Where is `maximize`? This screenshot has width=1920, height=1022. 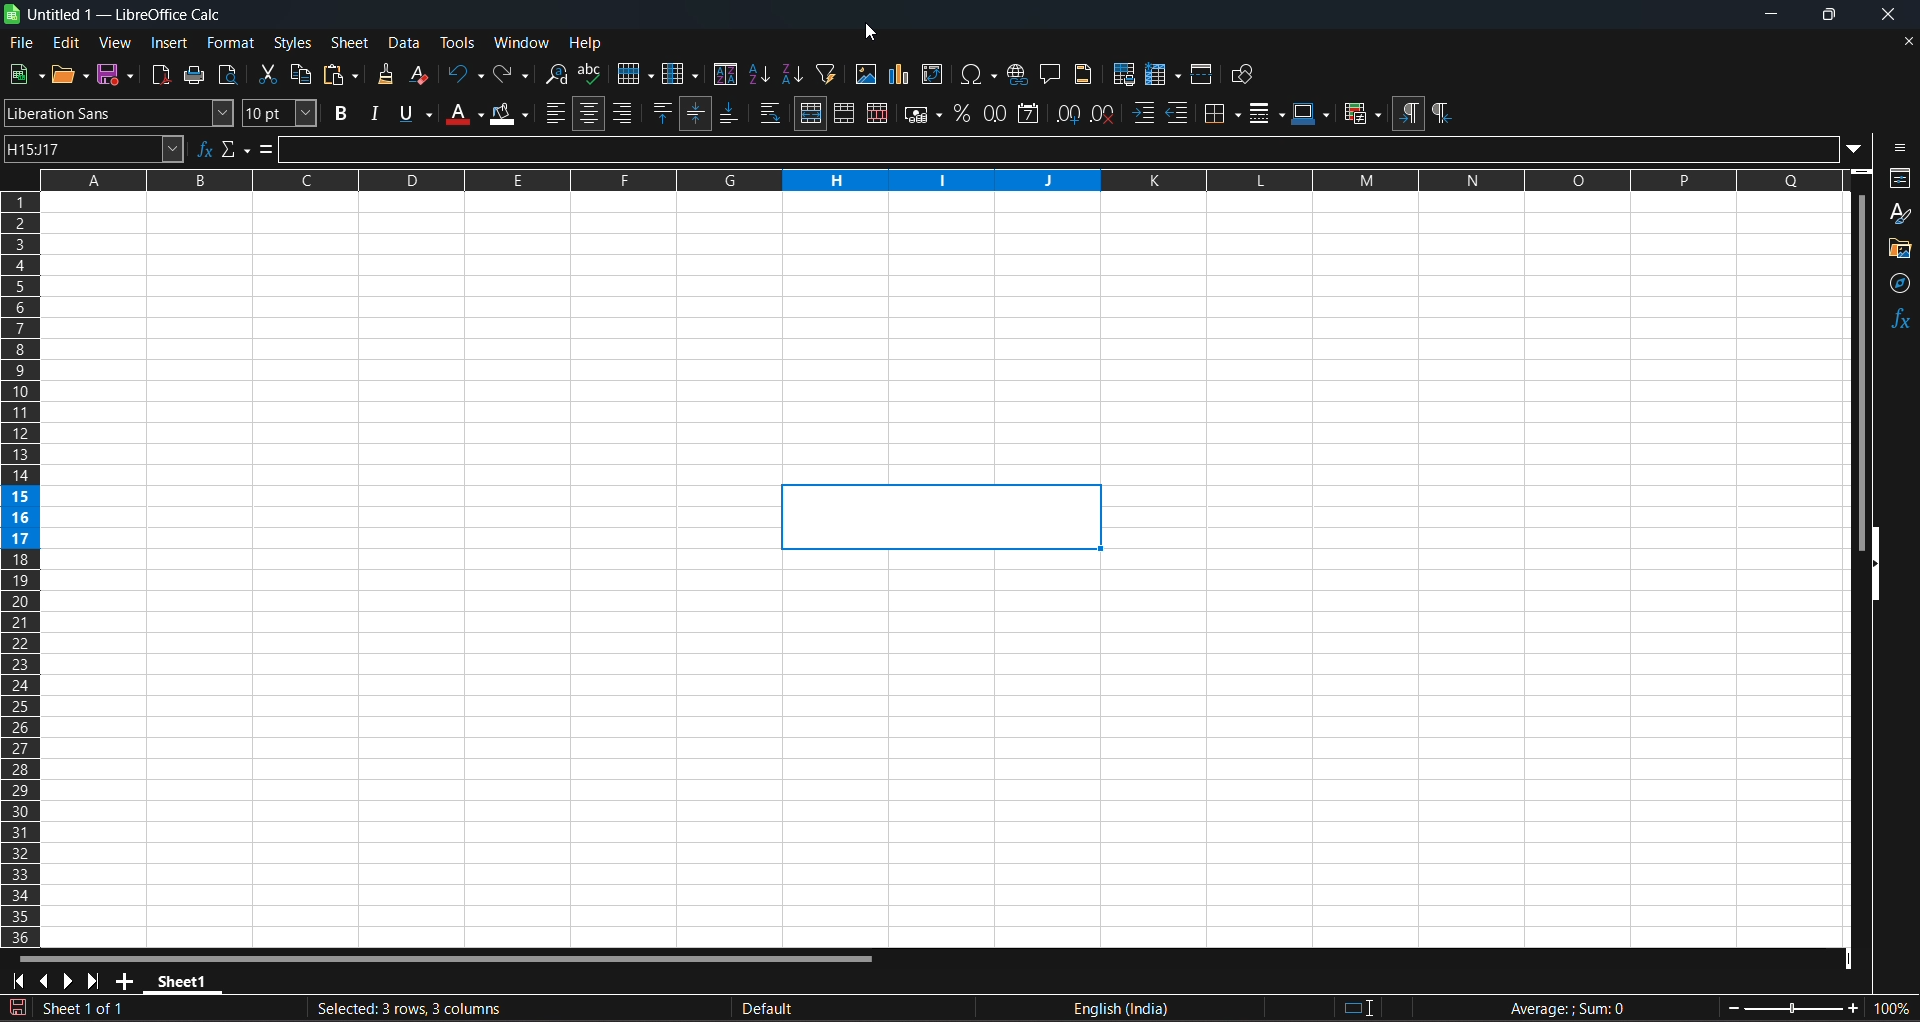
maximize is located at coordinates (1820, 15).